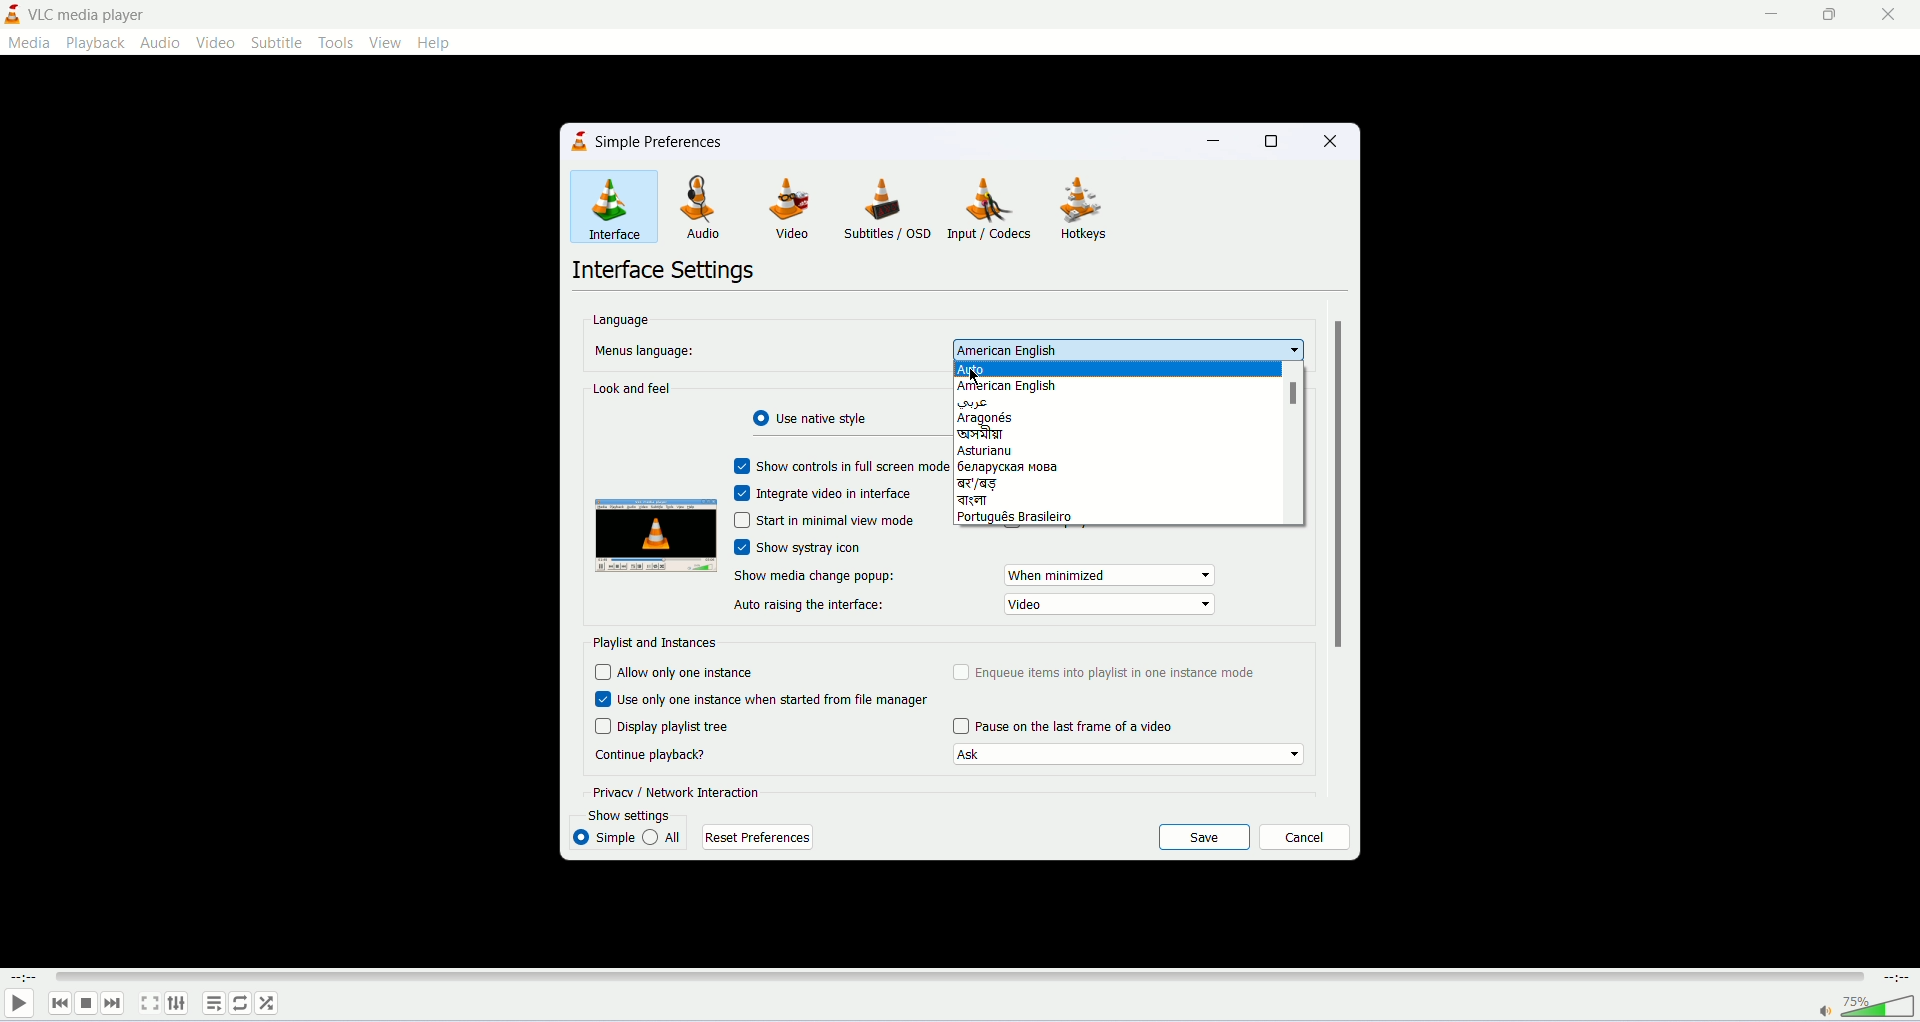  Describe the element at coordinates (20, 1006) in the screenshot. I see `play/pause` at that location.